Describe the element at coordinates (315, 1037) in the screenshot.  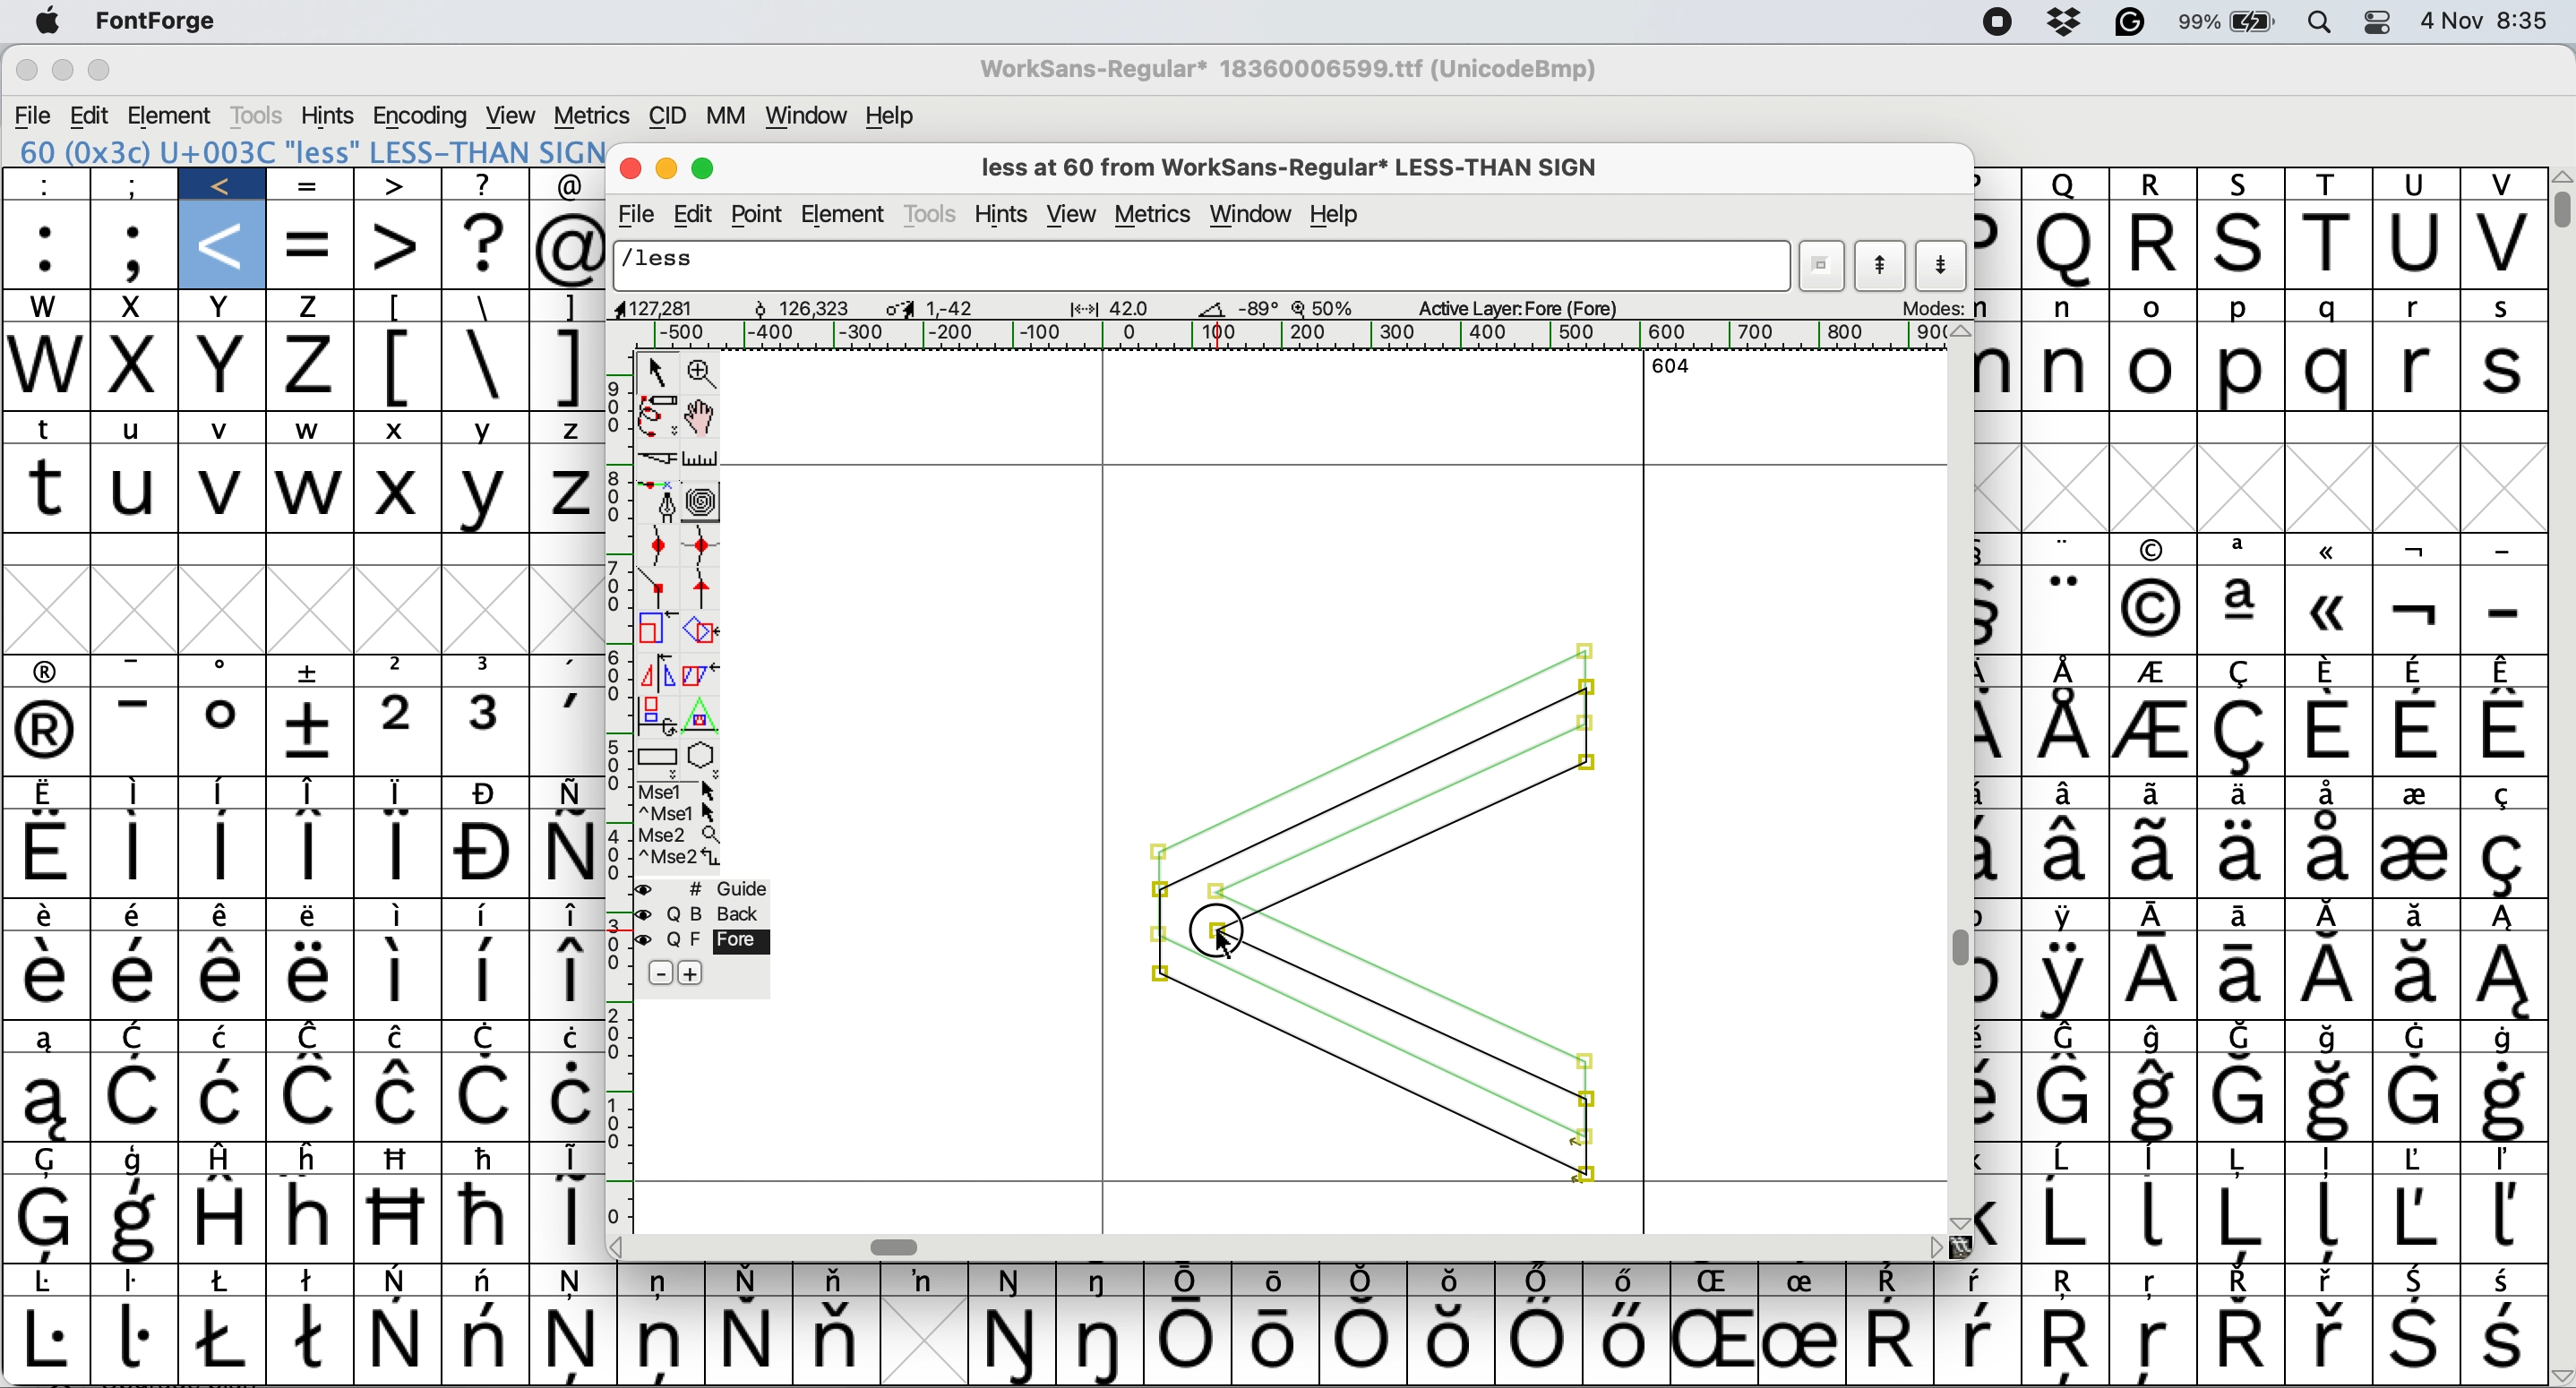
I see `Symbol` at that location.